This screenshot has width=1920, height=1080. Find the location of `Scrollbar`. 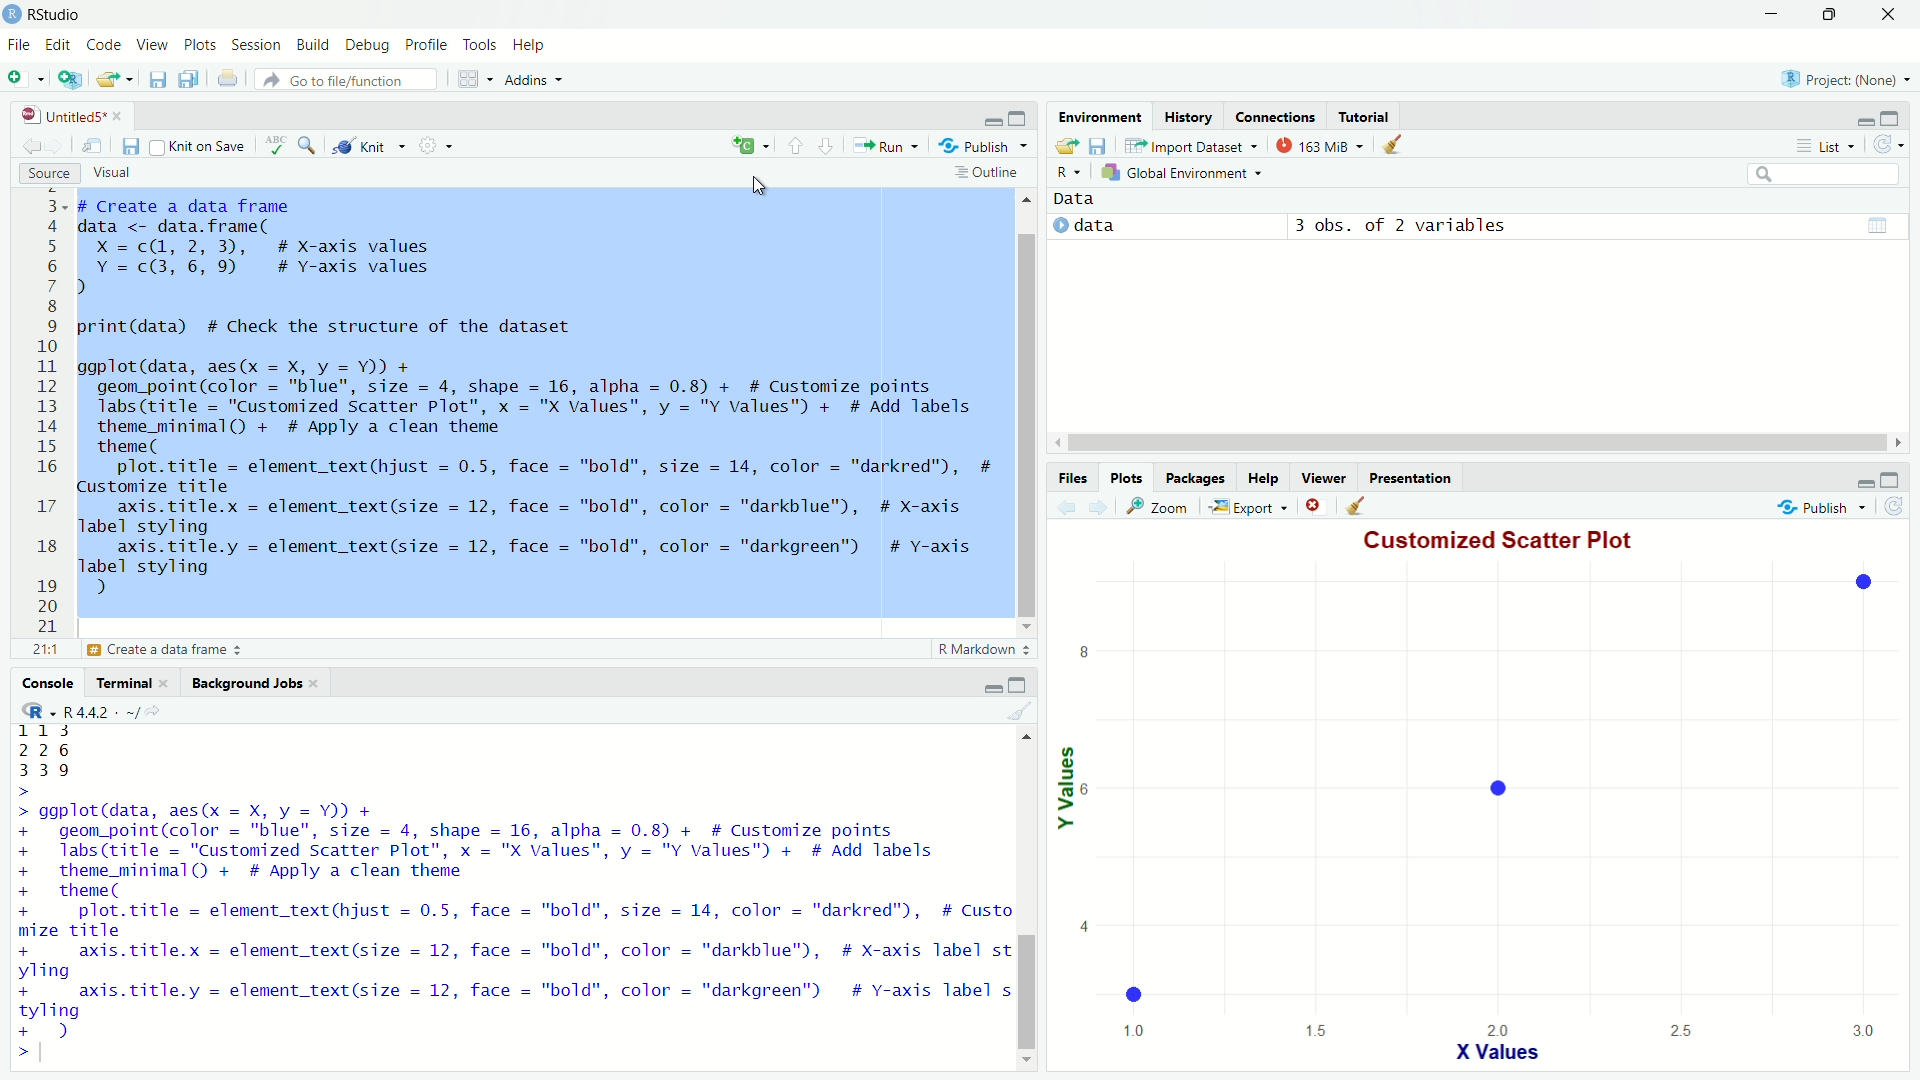

Scrollbar is located at coordinates (1025, 906).